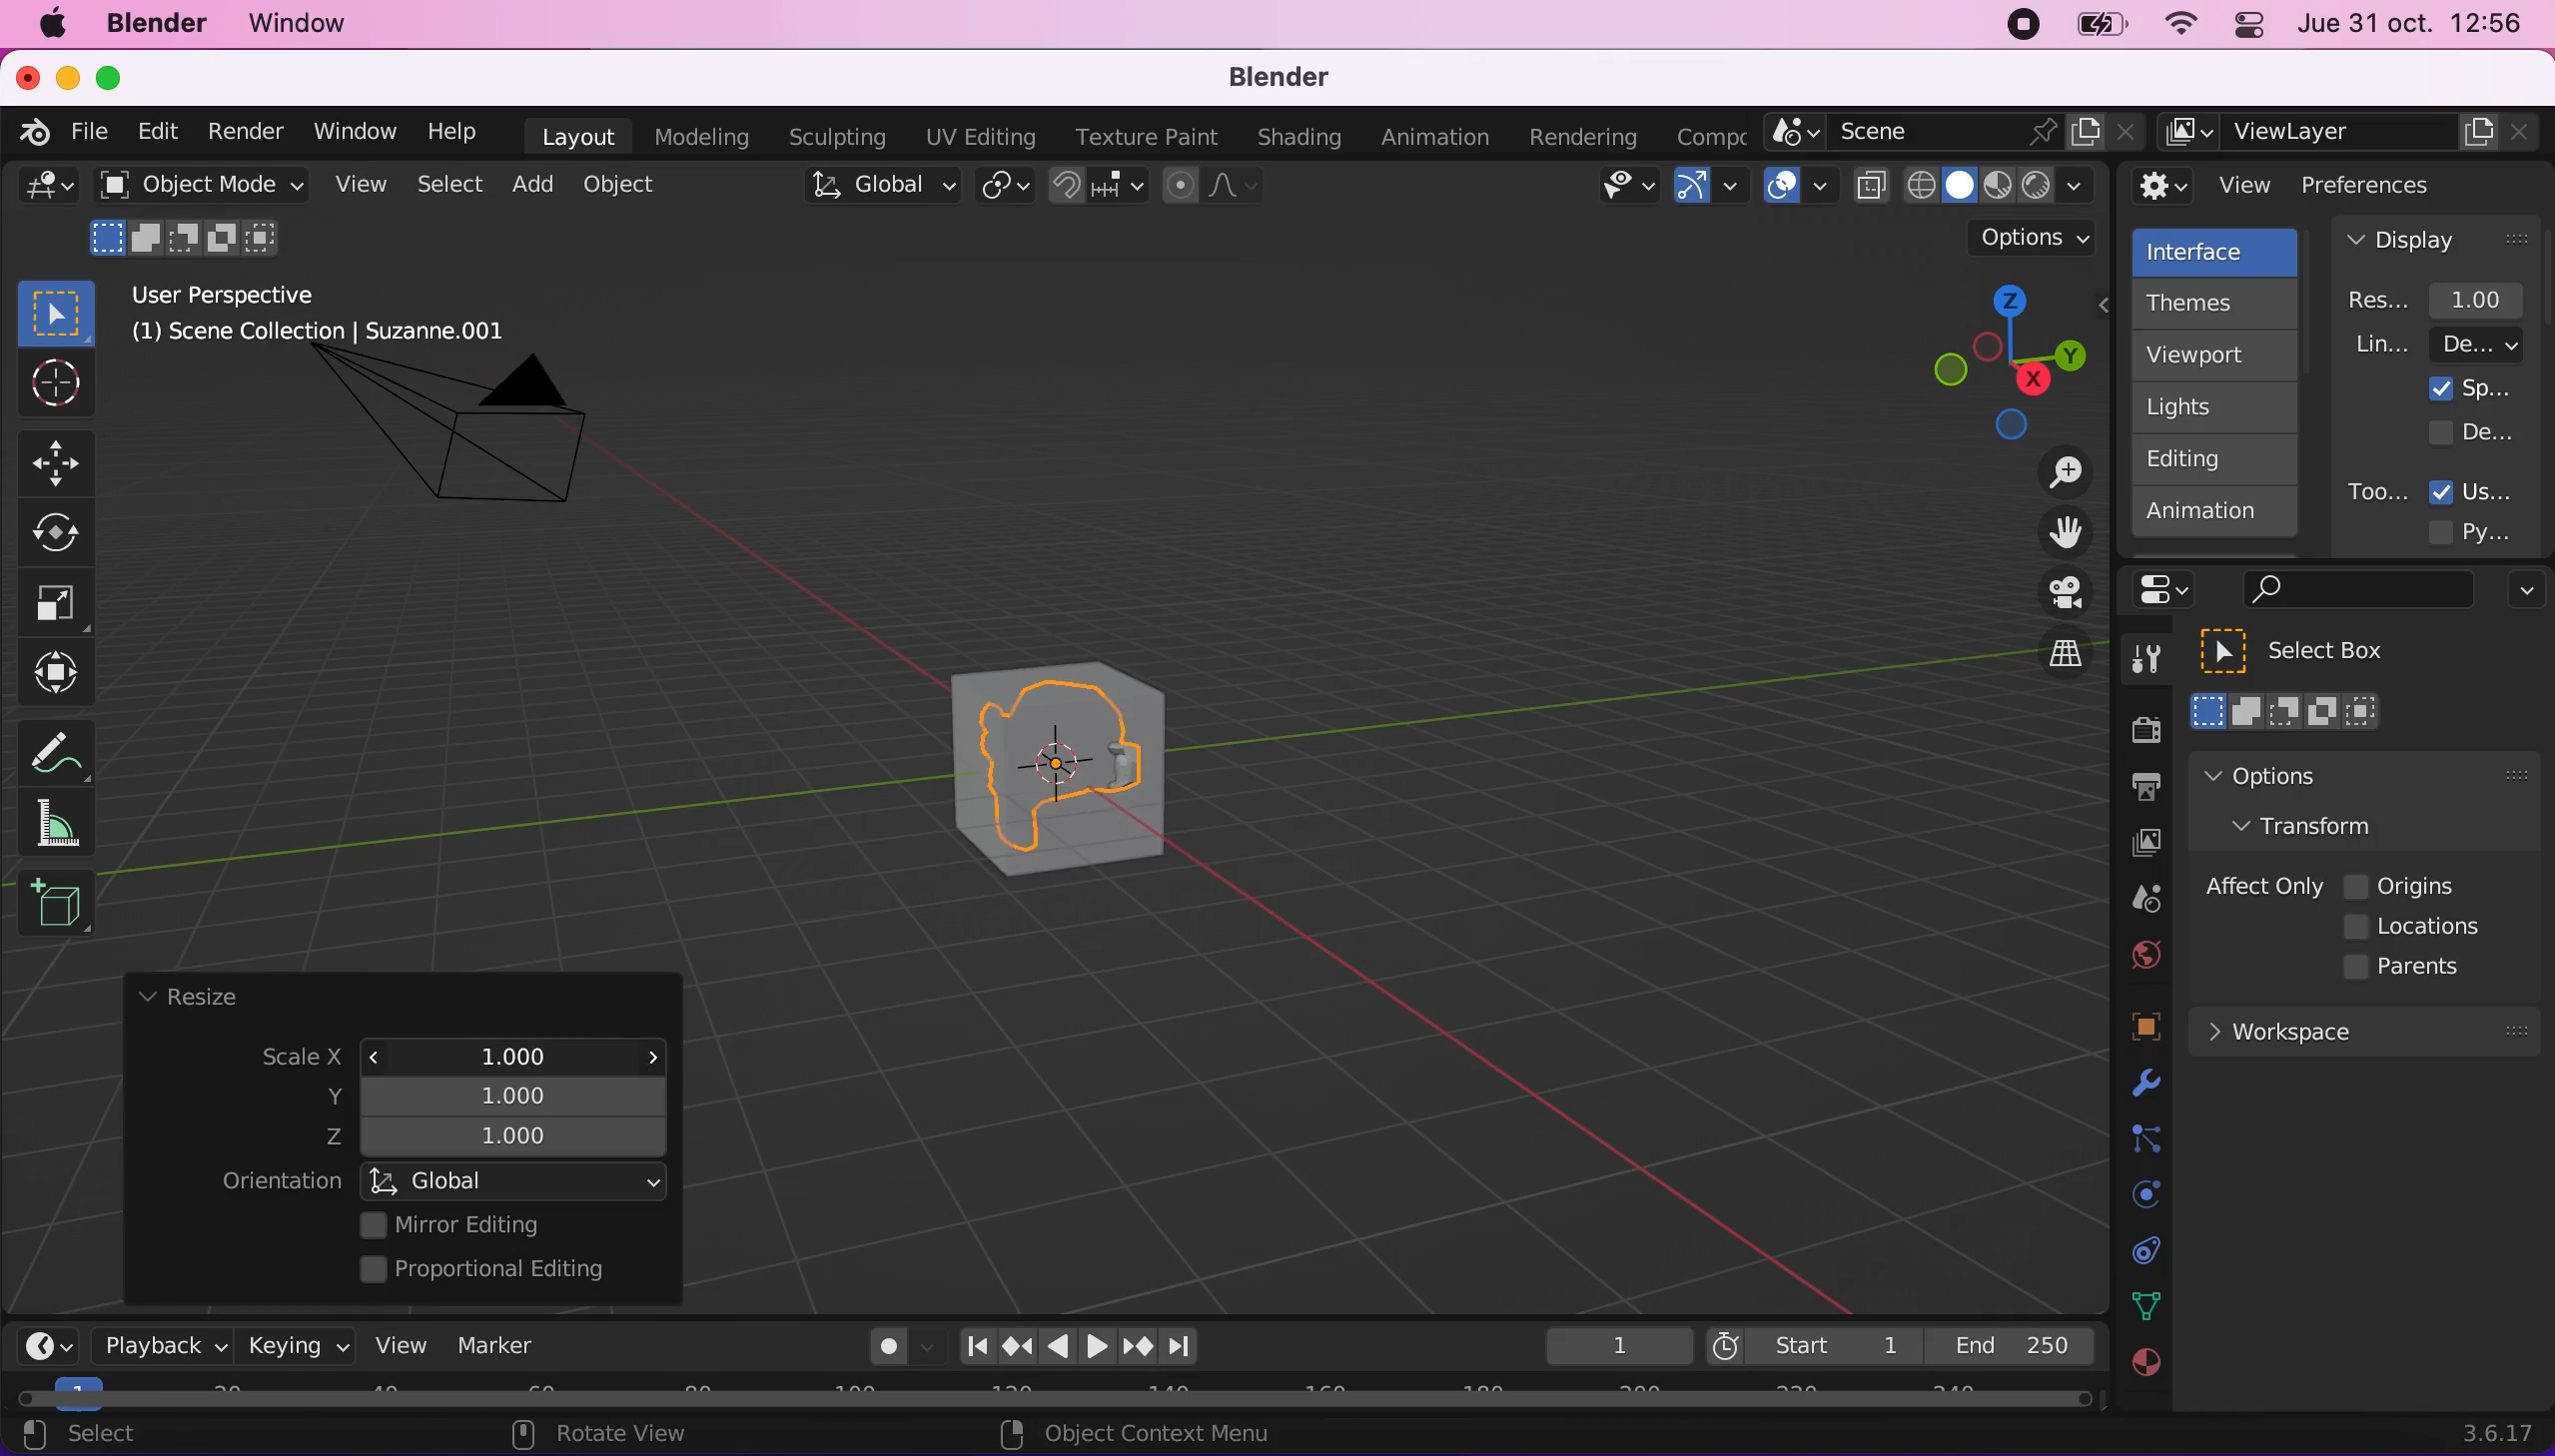 The width and height of the screenshot is (2555, 1456). What do you see at coordinates (283, 1059) in the screenshot?
I see `scale` at bounding box center [283, 1059].